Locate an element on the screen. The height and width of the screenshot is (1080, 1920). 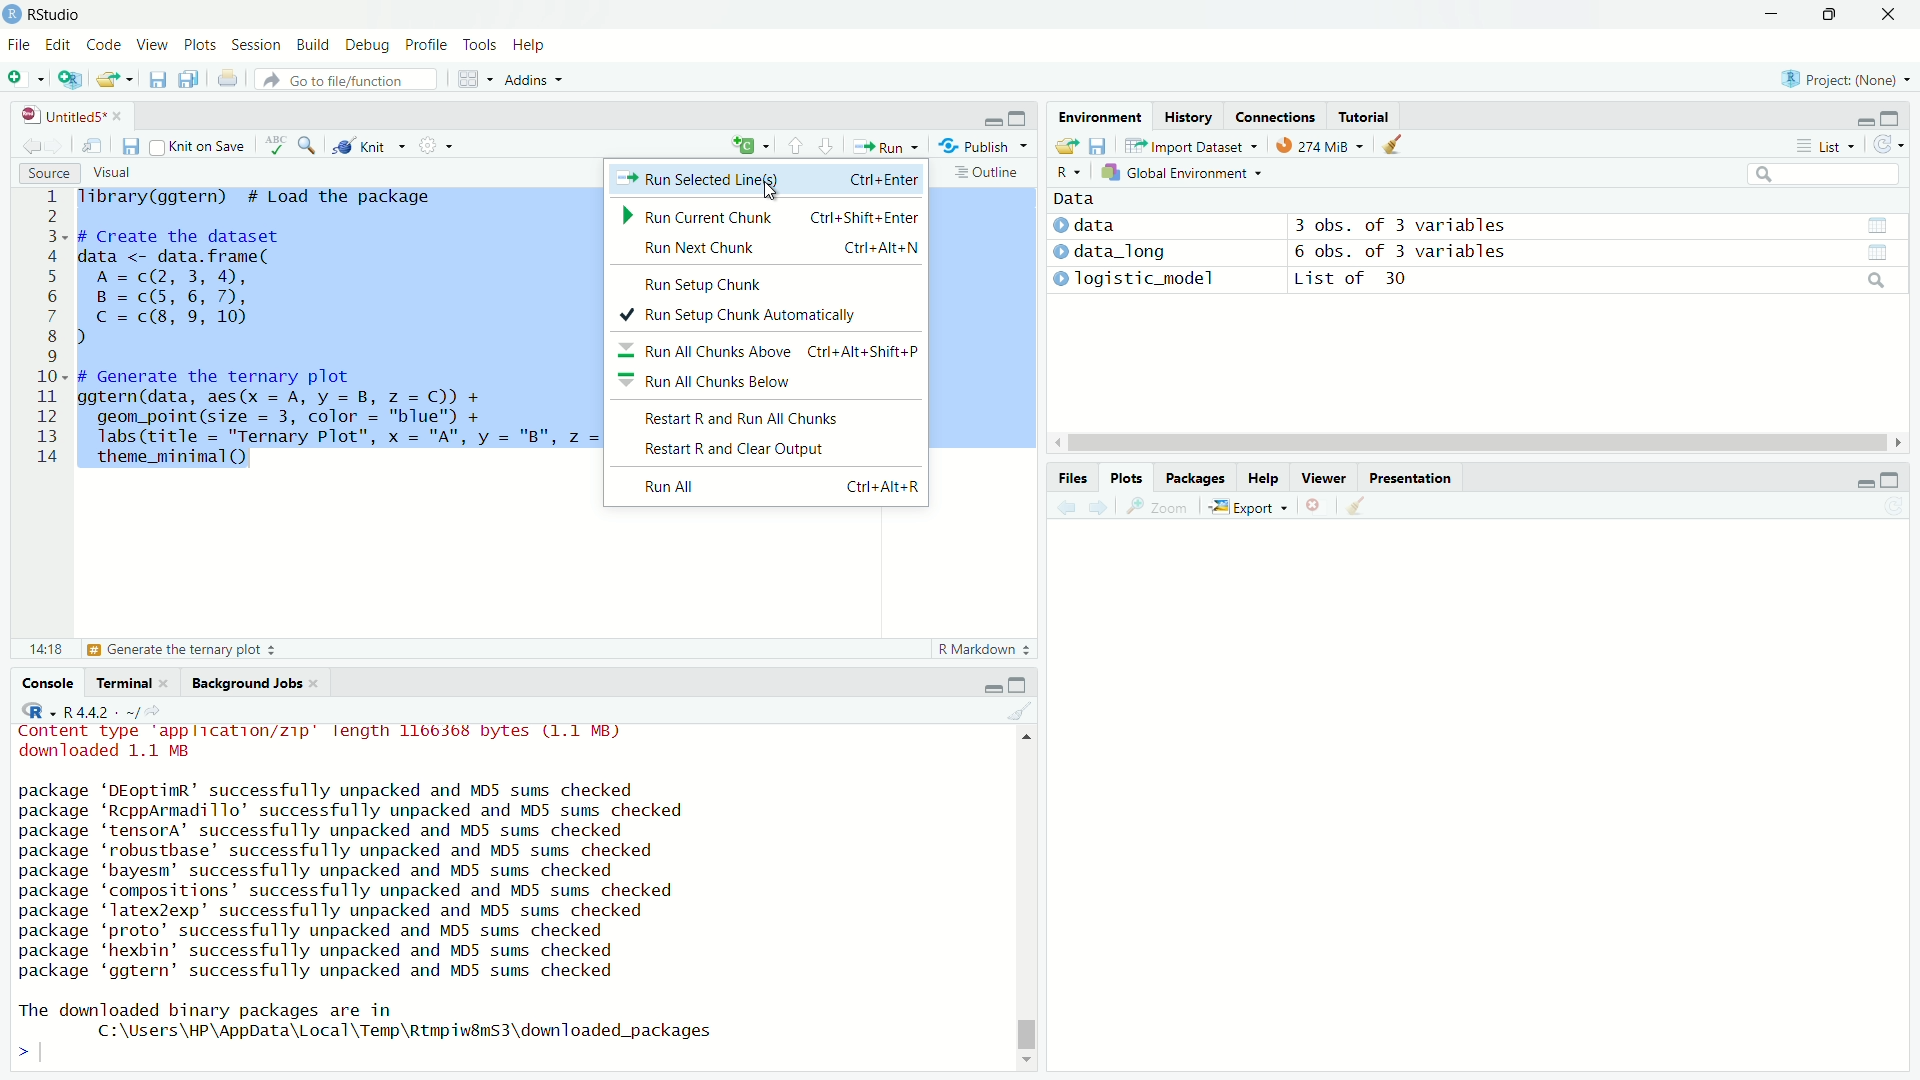
Restart R and Clear Output is located at coordinates (744, 450).